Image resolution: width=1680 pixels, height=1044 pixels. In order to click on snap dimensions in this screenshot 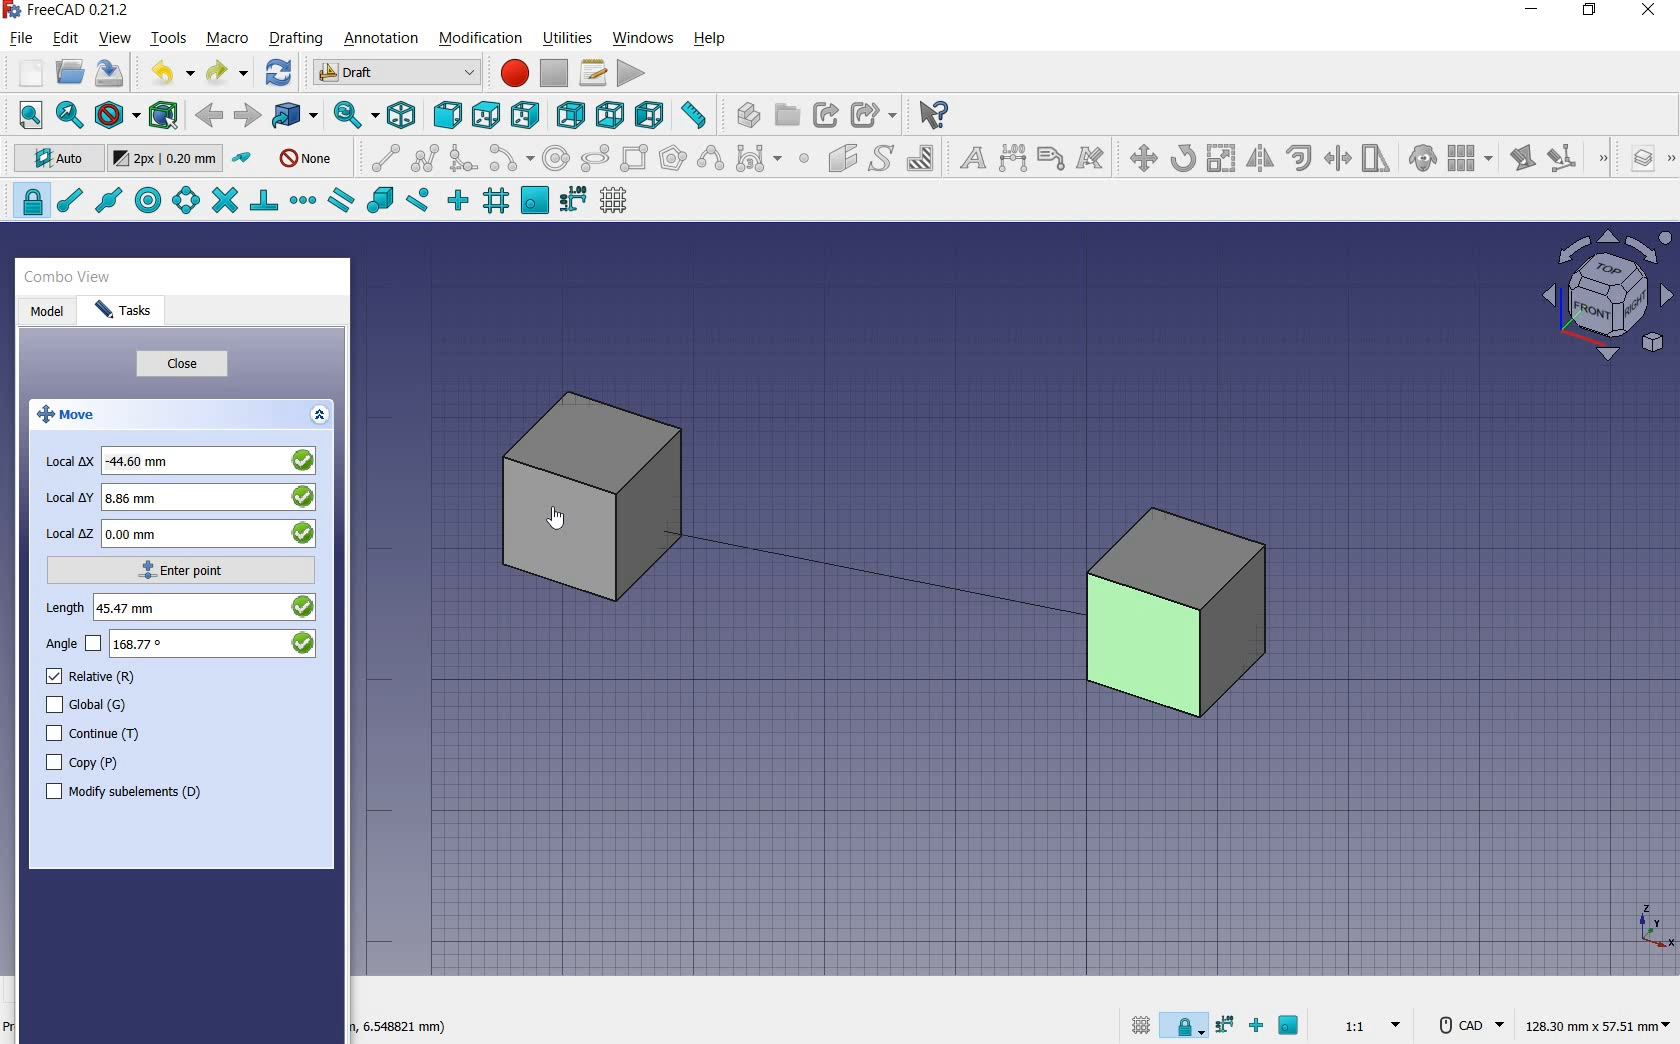, I will do `click(1225, 1024)`.